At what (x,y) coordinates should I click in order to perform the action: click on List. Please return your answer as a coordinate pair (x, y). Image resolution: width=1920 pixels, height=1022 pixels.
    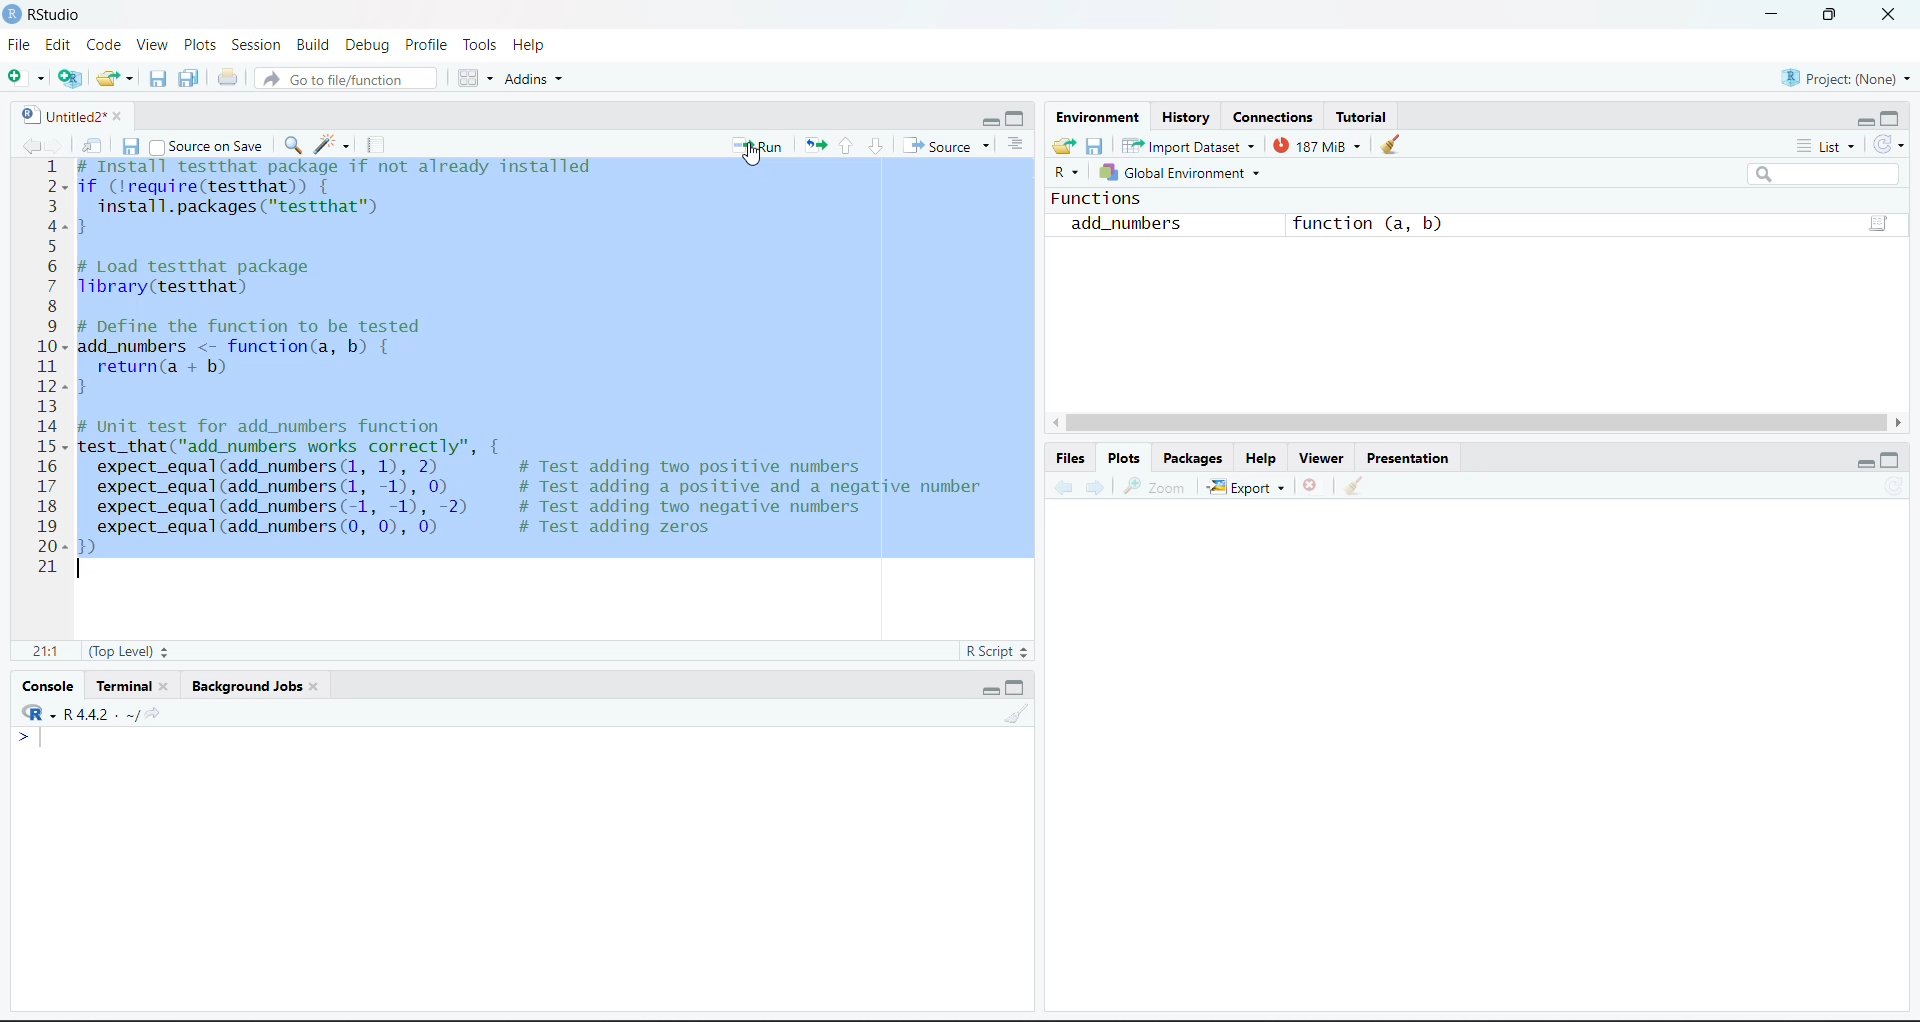
    Looking at the image, I should click on (1826, 146).